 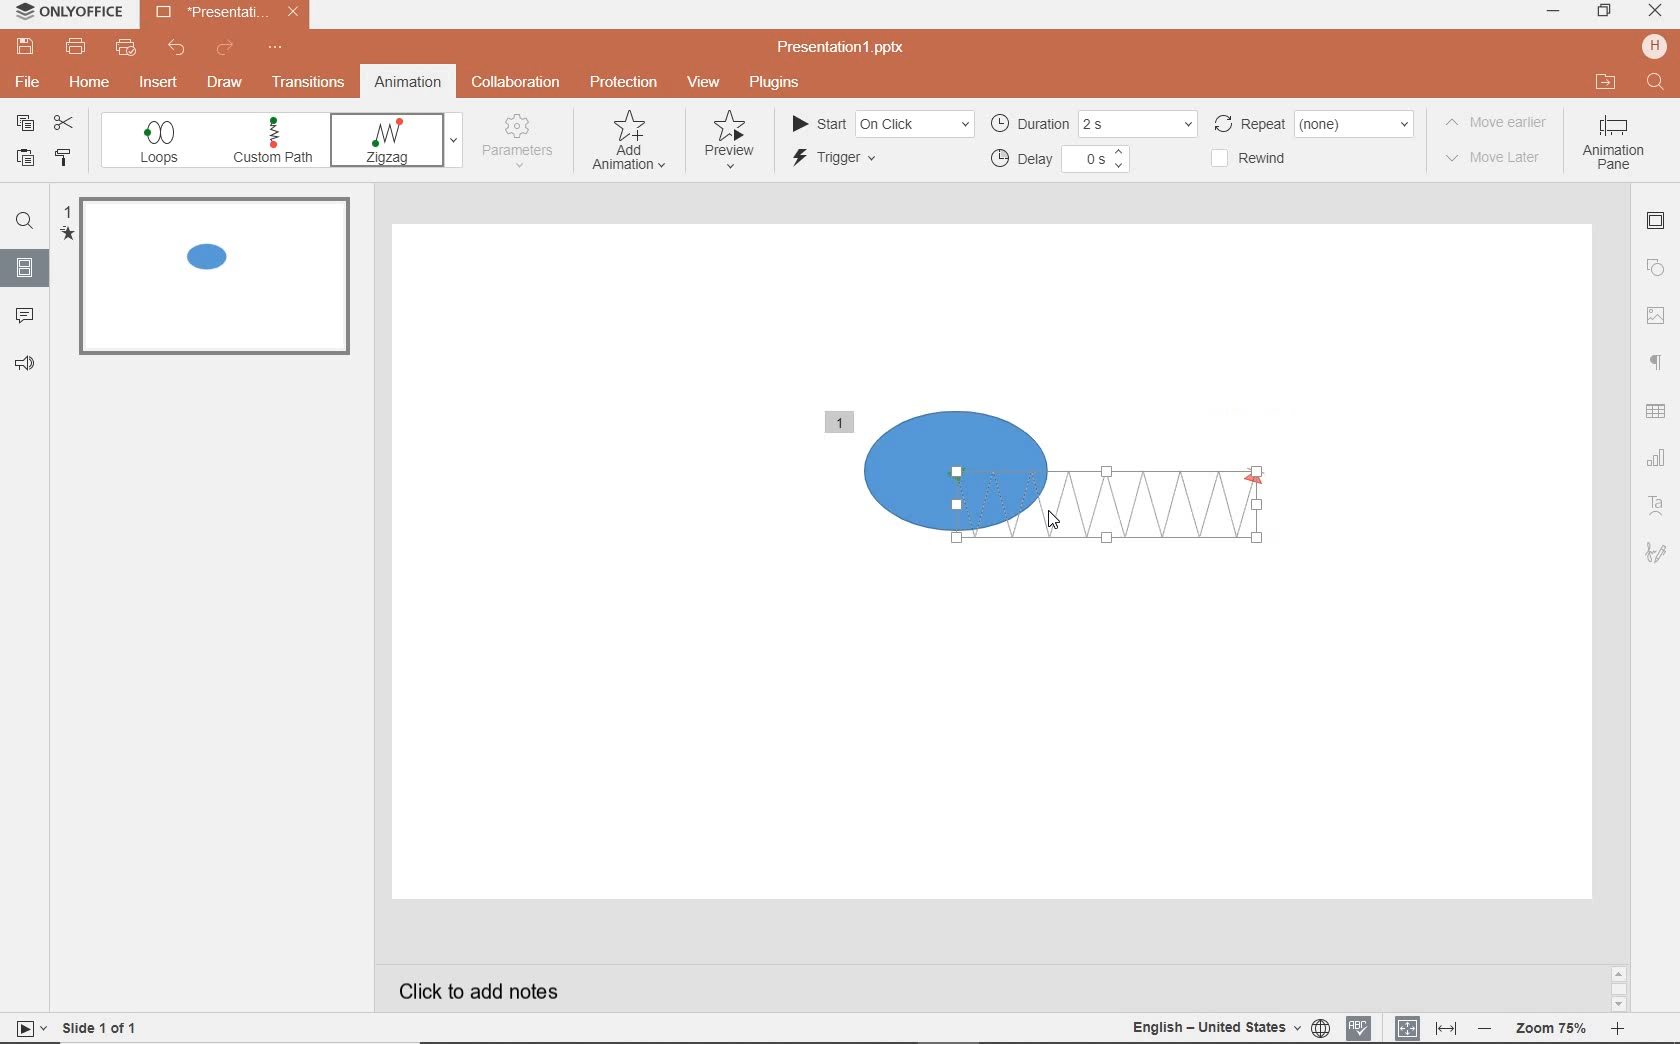 What do you see at coordinates (1604, 12) in the screenshot?
I see `RESTORE` at bounding box center [1604, 12].